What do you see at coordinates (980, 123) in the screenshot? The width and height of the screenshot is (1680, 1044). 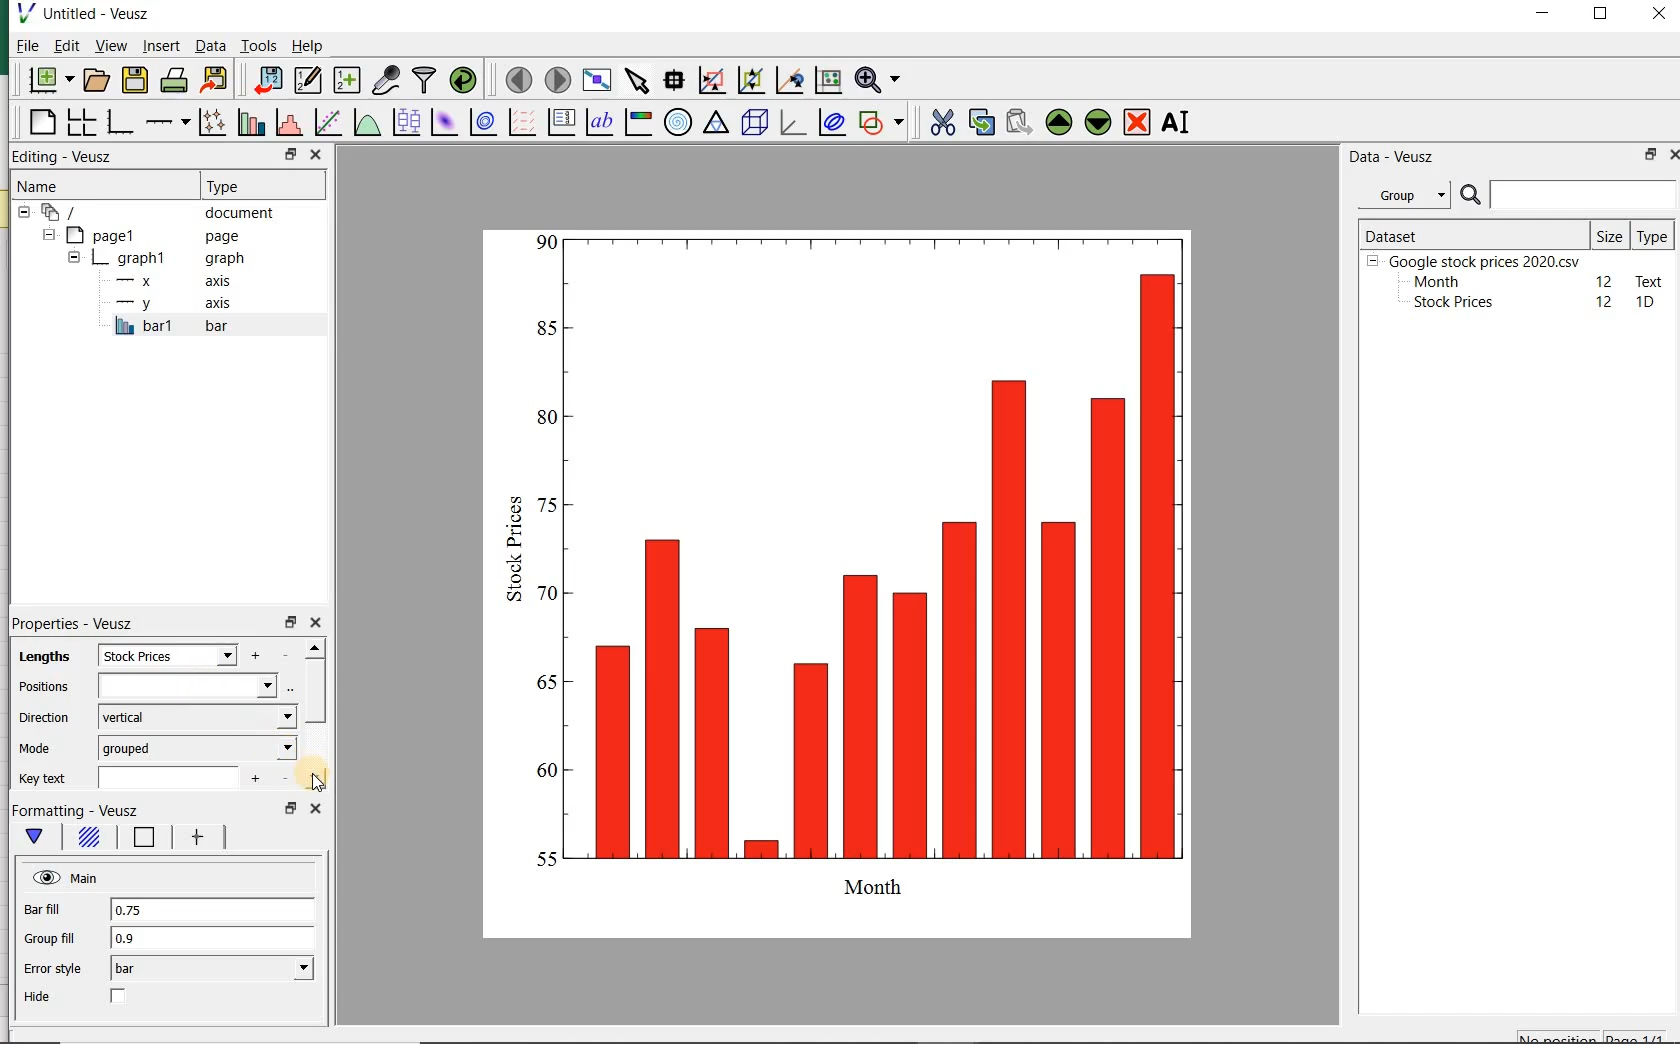 I see `copy the selected widget` at bounding box center [980, 123].